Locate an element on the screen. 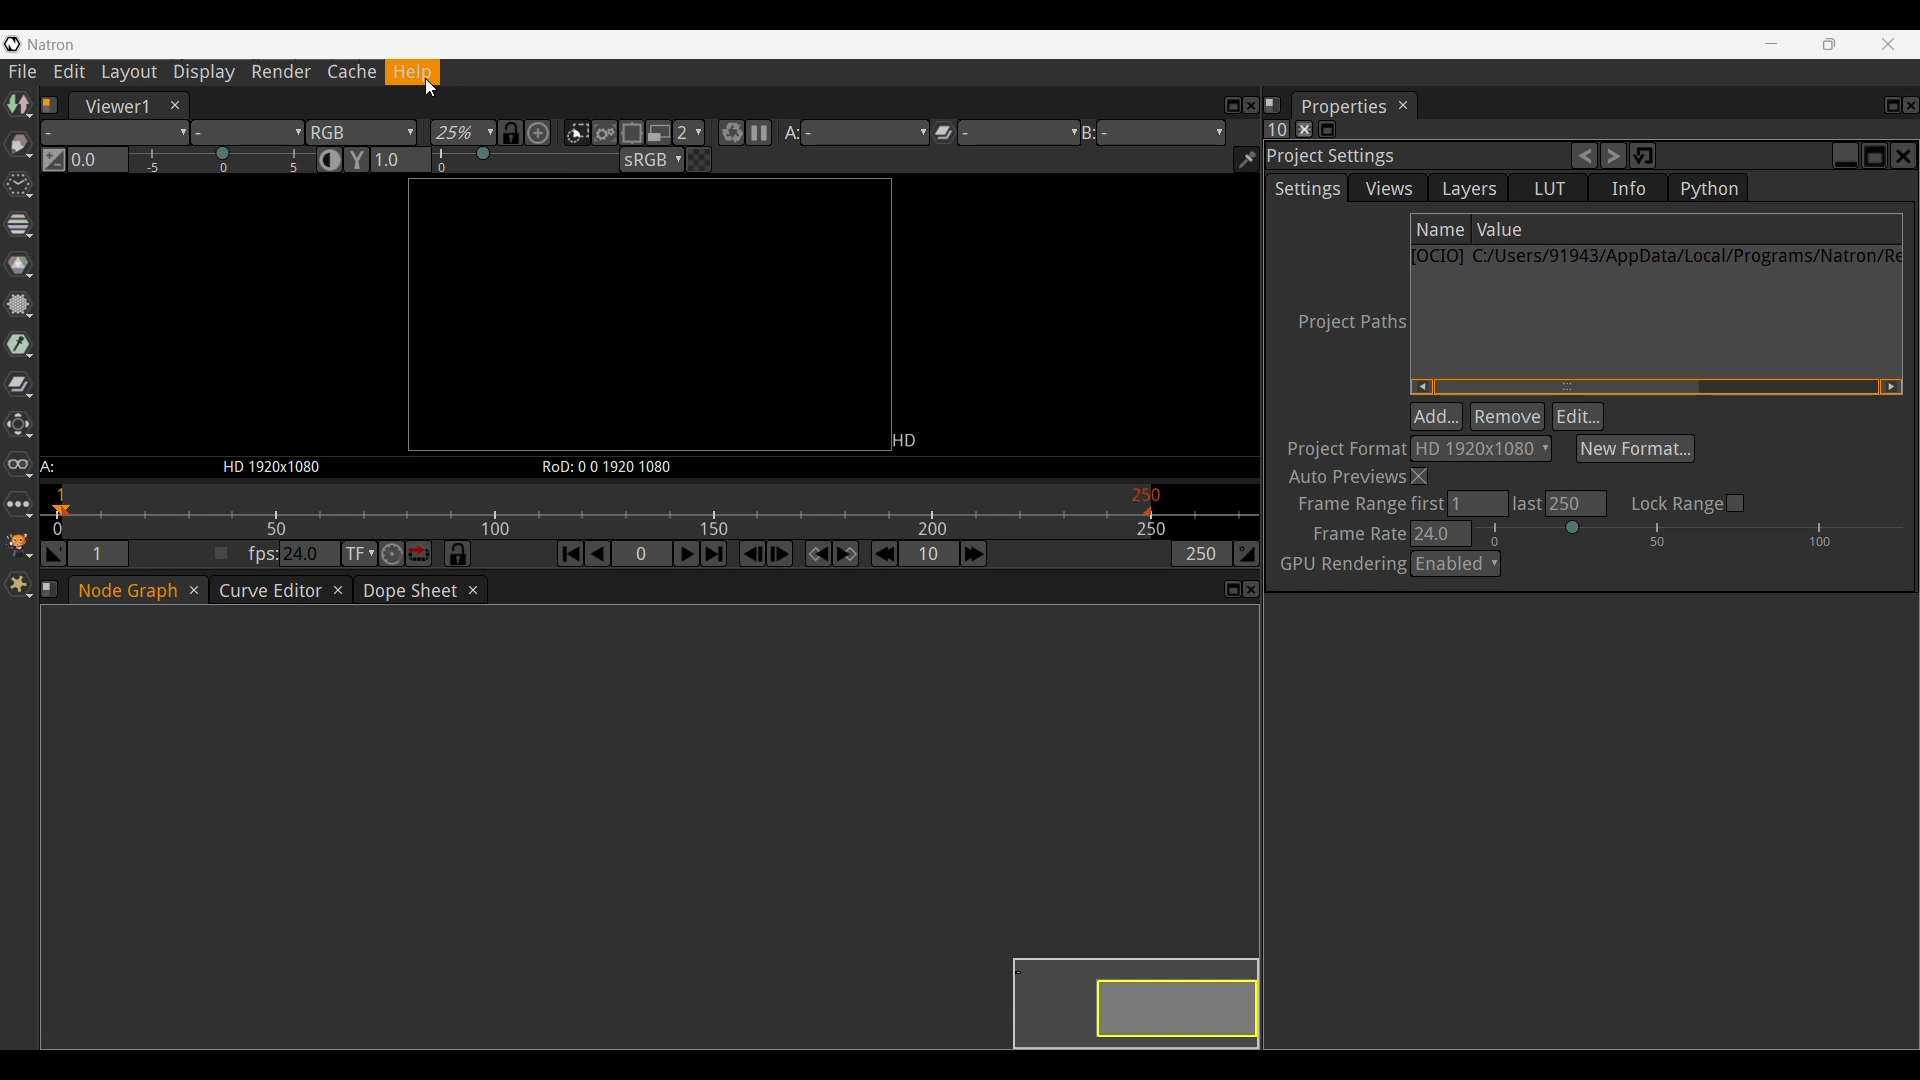 This screenshot has height=1080, width=1920. Auto previews is located at coordinates (1348, 475).